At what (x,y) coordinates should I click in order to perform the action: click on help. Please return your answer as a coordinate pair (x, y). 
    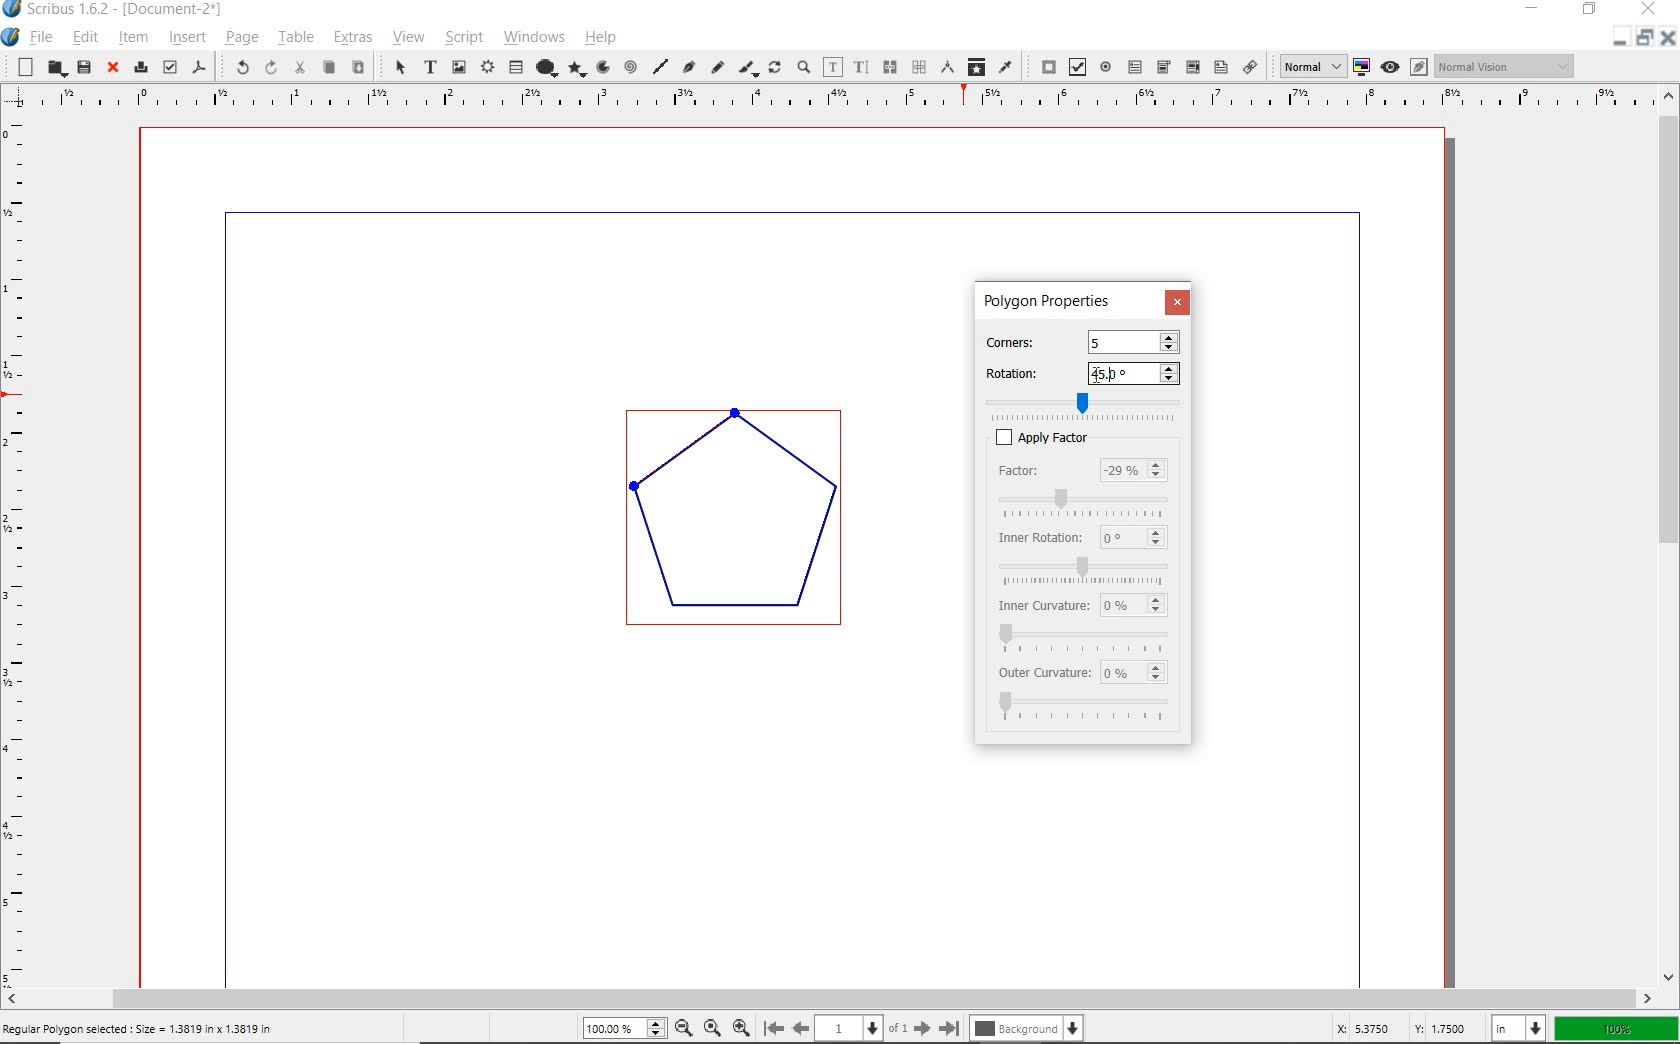
    Looking at the image, I should click on (604, 40).